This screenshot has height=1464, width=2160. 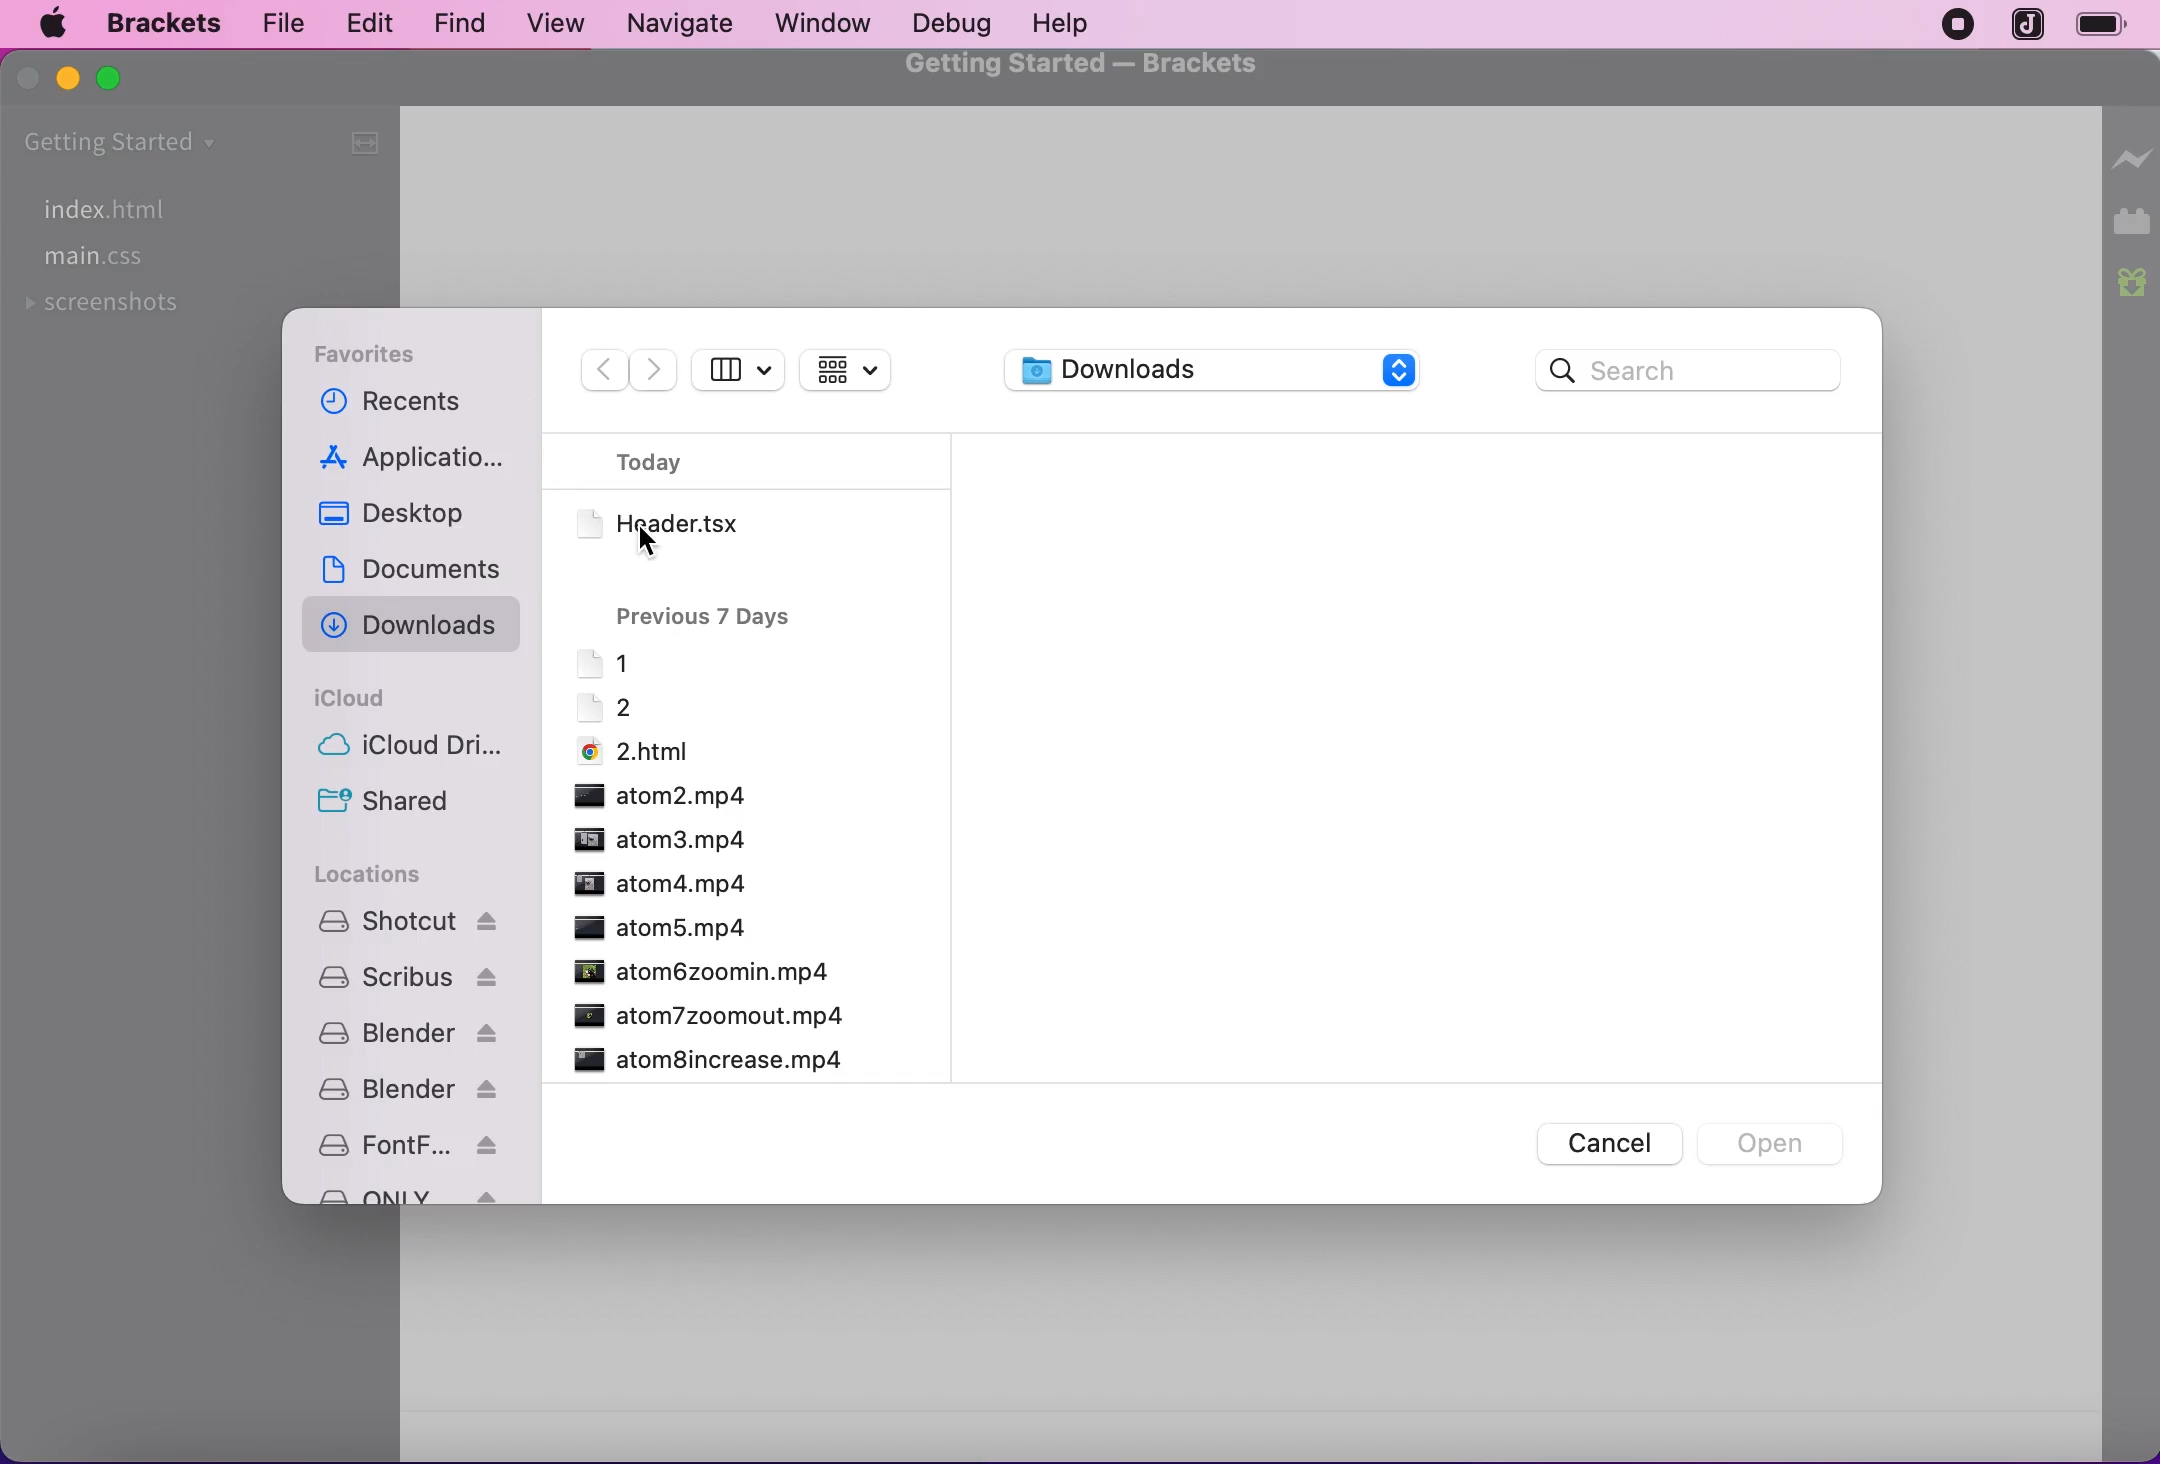 What do you see at coordinates (659, 840) in the screenshot?
I see `atom3.mp4` at bounding box center [659, 840].